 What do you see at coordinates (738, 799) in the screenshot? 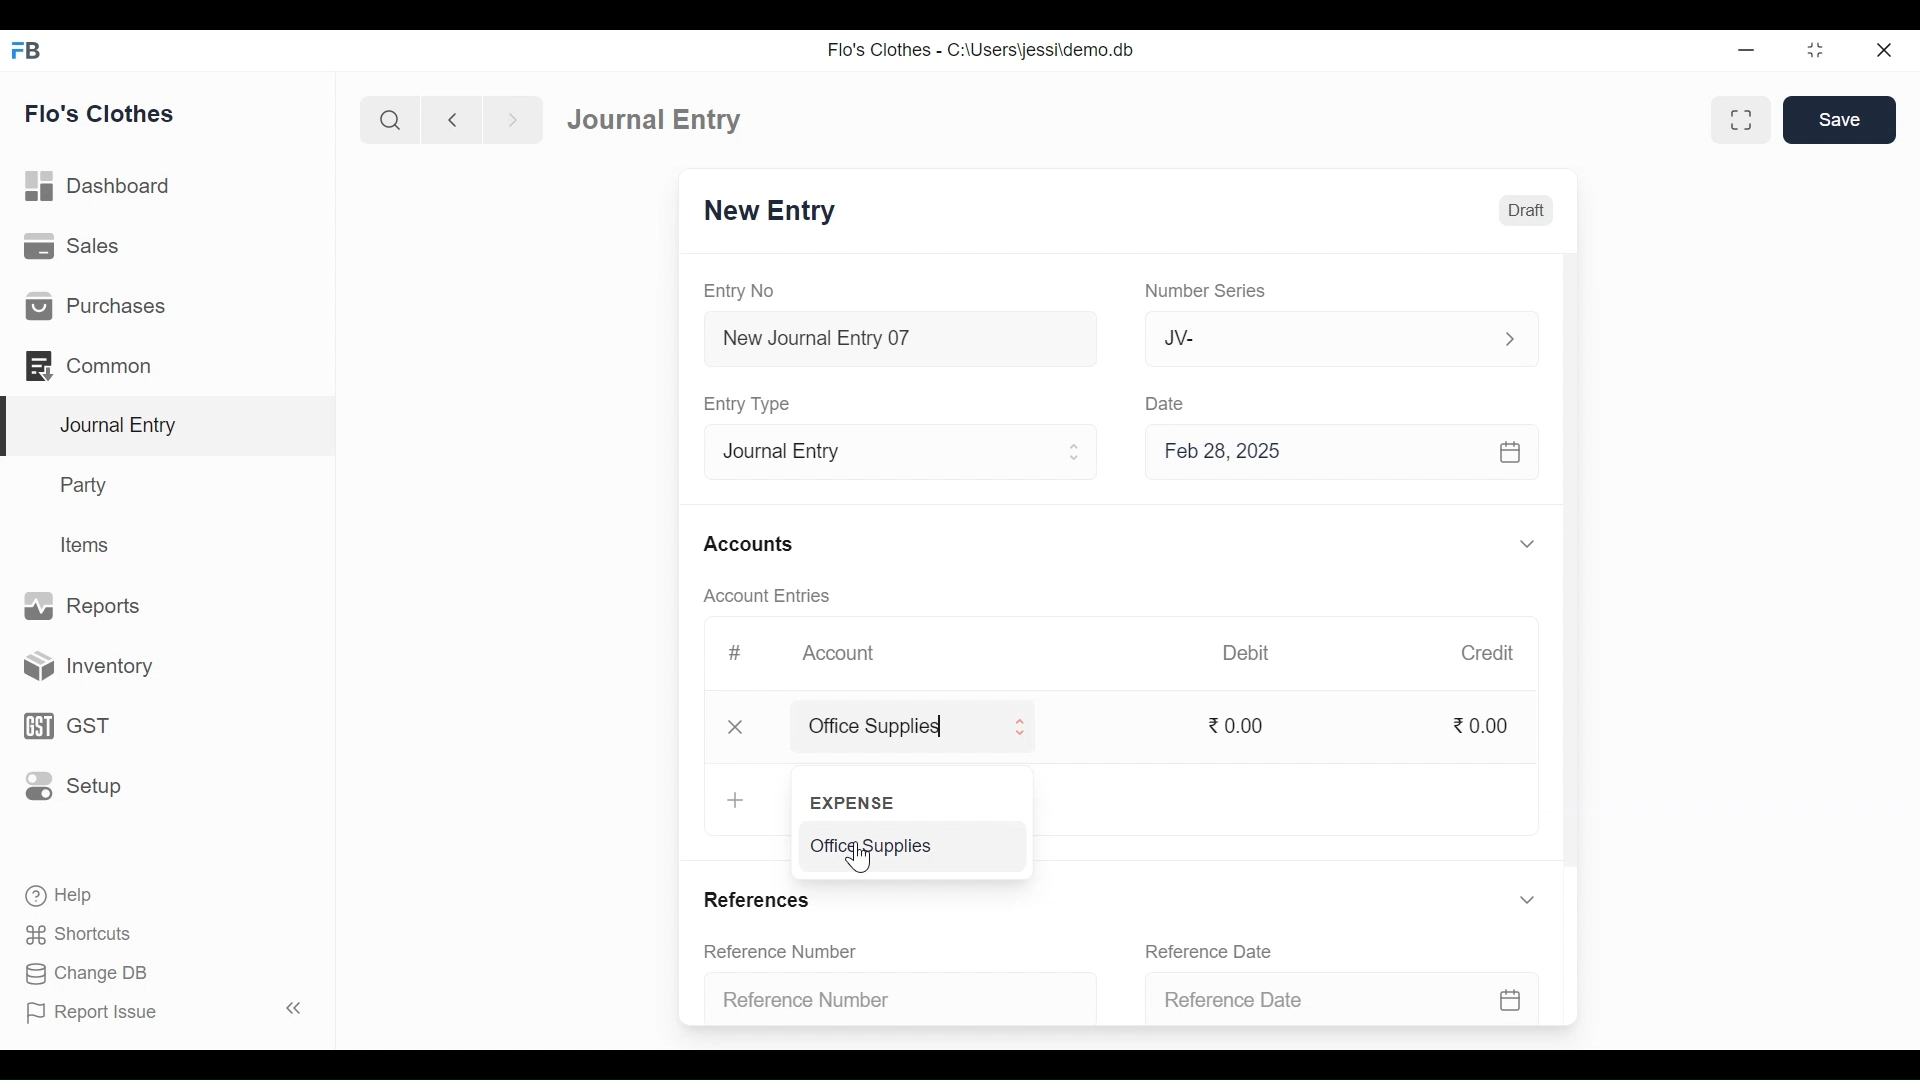
I see `+ Add Row` at bounding box center [738, 799].